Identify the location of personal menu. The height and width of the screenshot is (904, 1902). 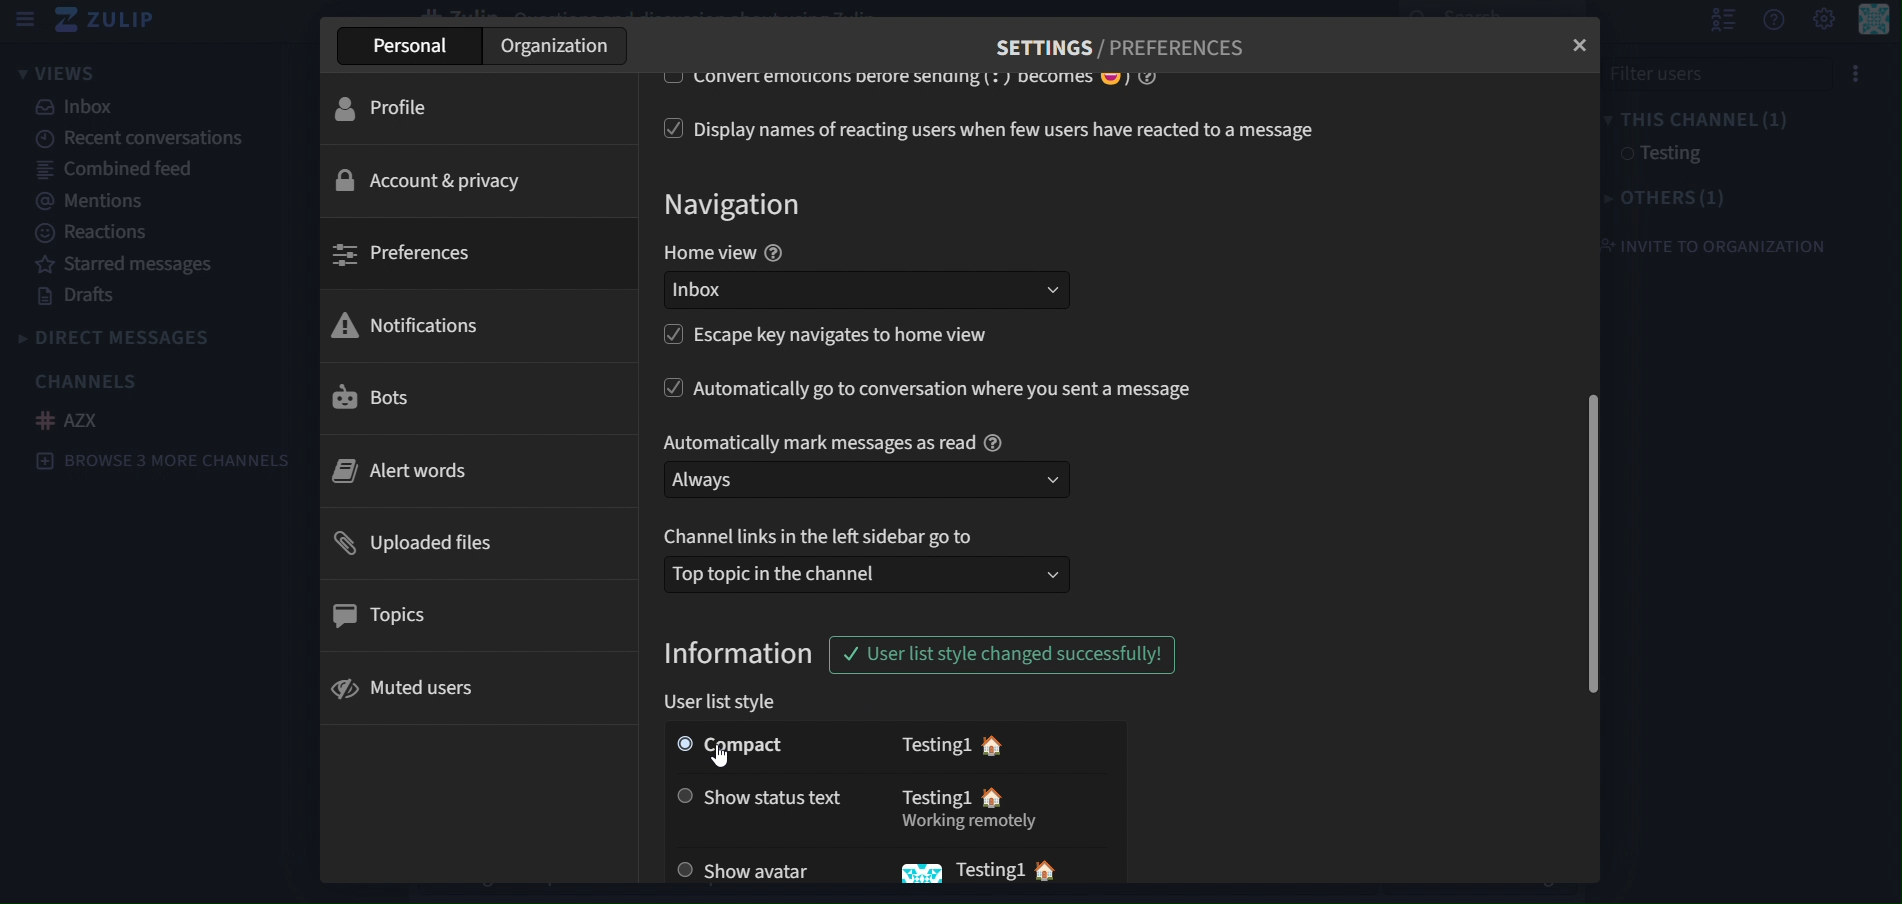
(1870, 26).